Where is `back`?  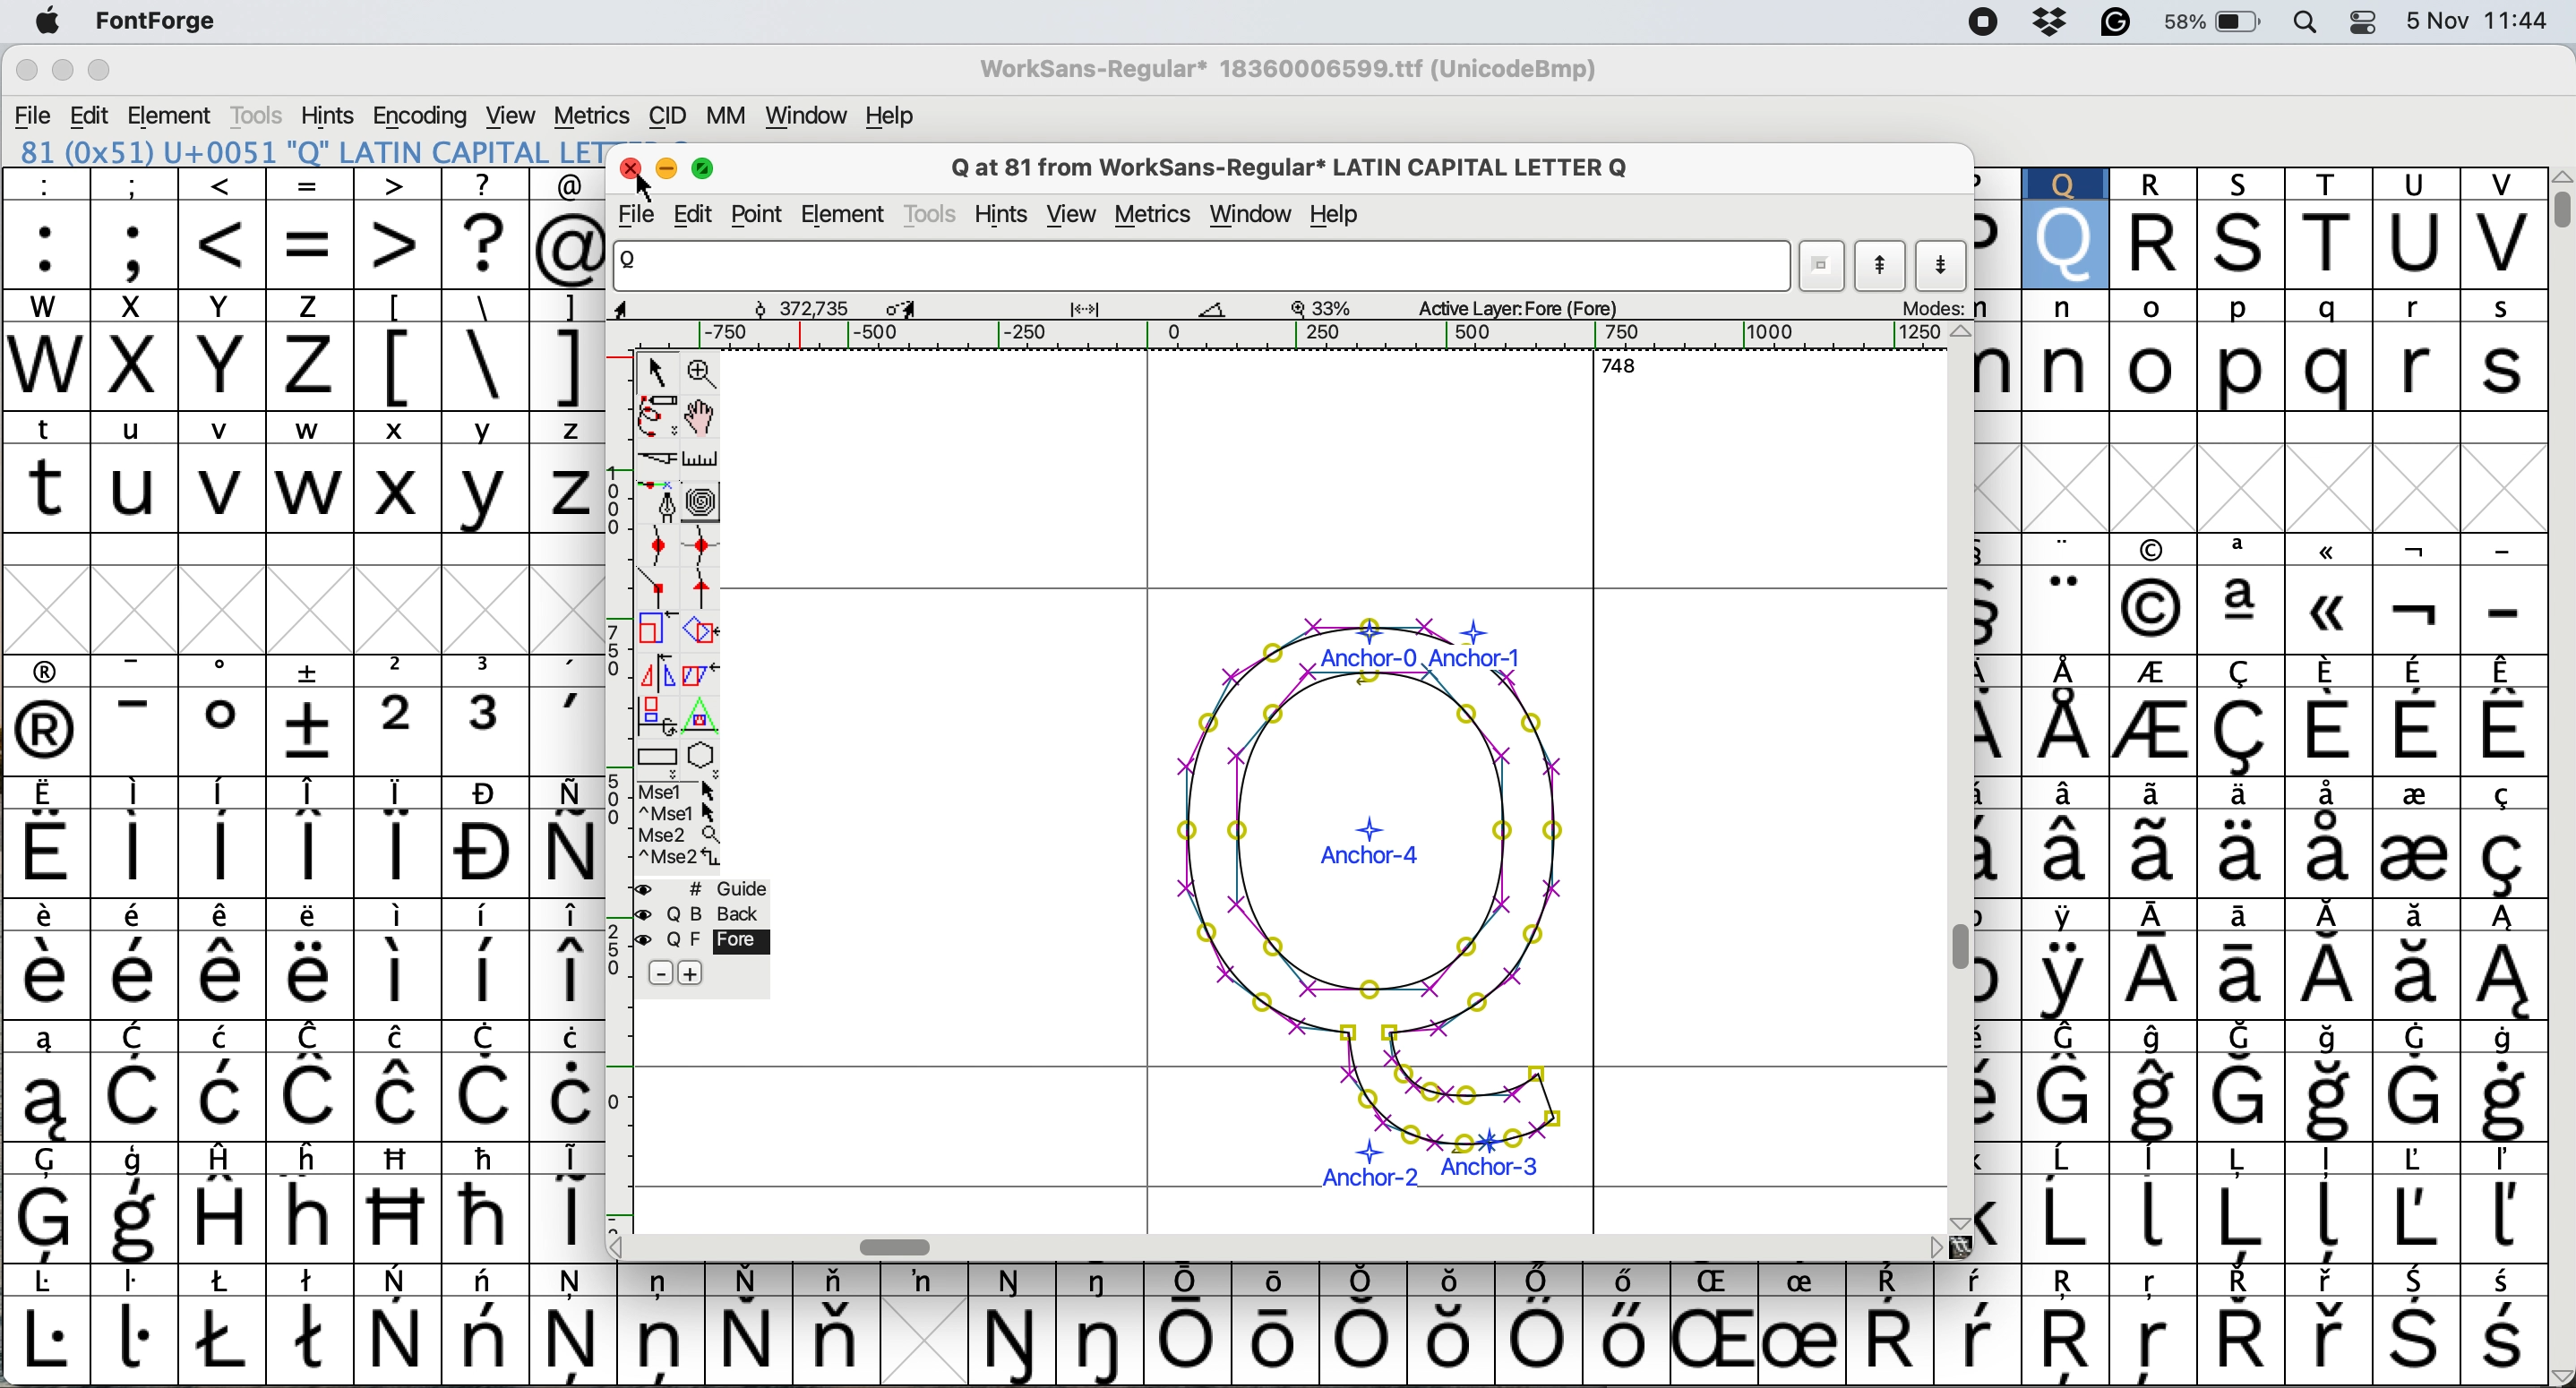 back is located at coordinates (704, 915).